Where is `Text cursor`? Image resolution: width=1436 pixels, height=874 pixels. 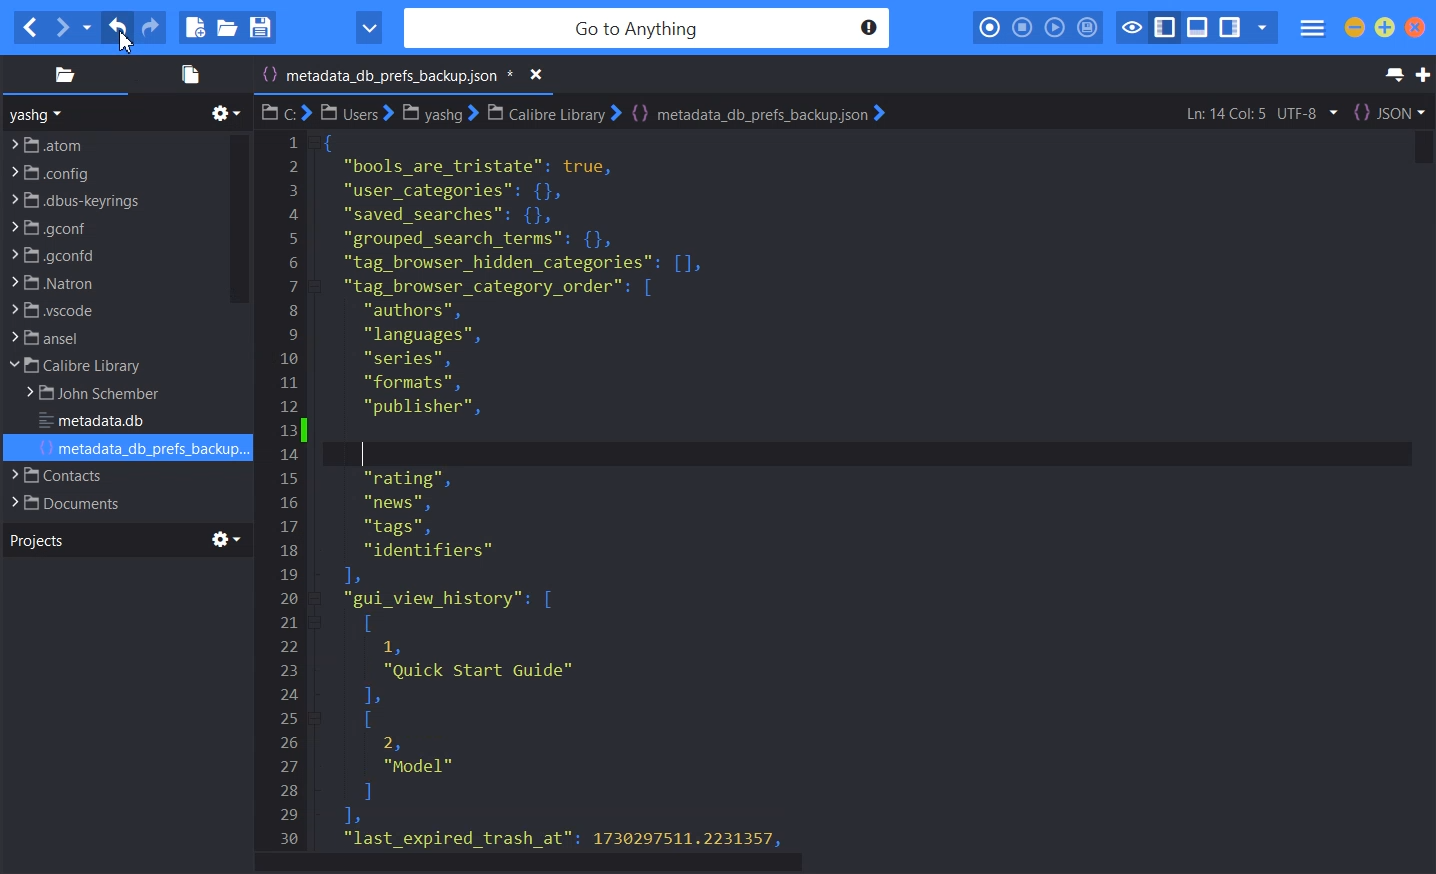
Text cursor is located at coordinates (365, 430).